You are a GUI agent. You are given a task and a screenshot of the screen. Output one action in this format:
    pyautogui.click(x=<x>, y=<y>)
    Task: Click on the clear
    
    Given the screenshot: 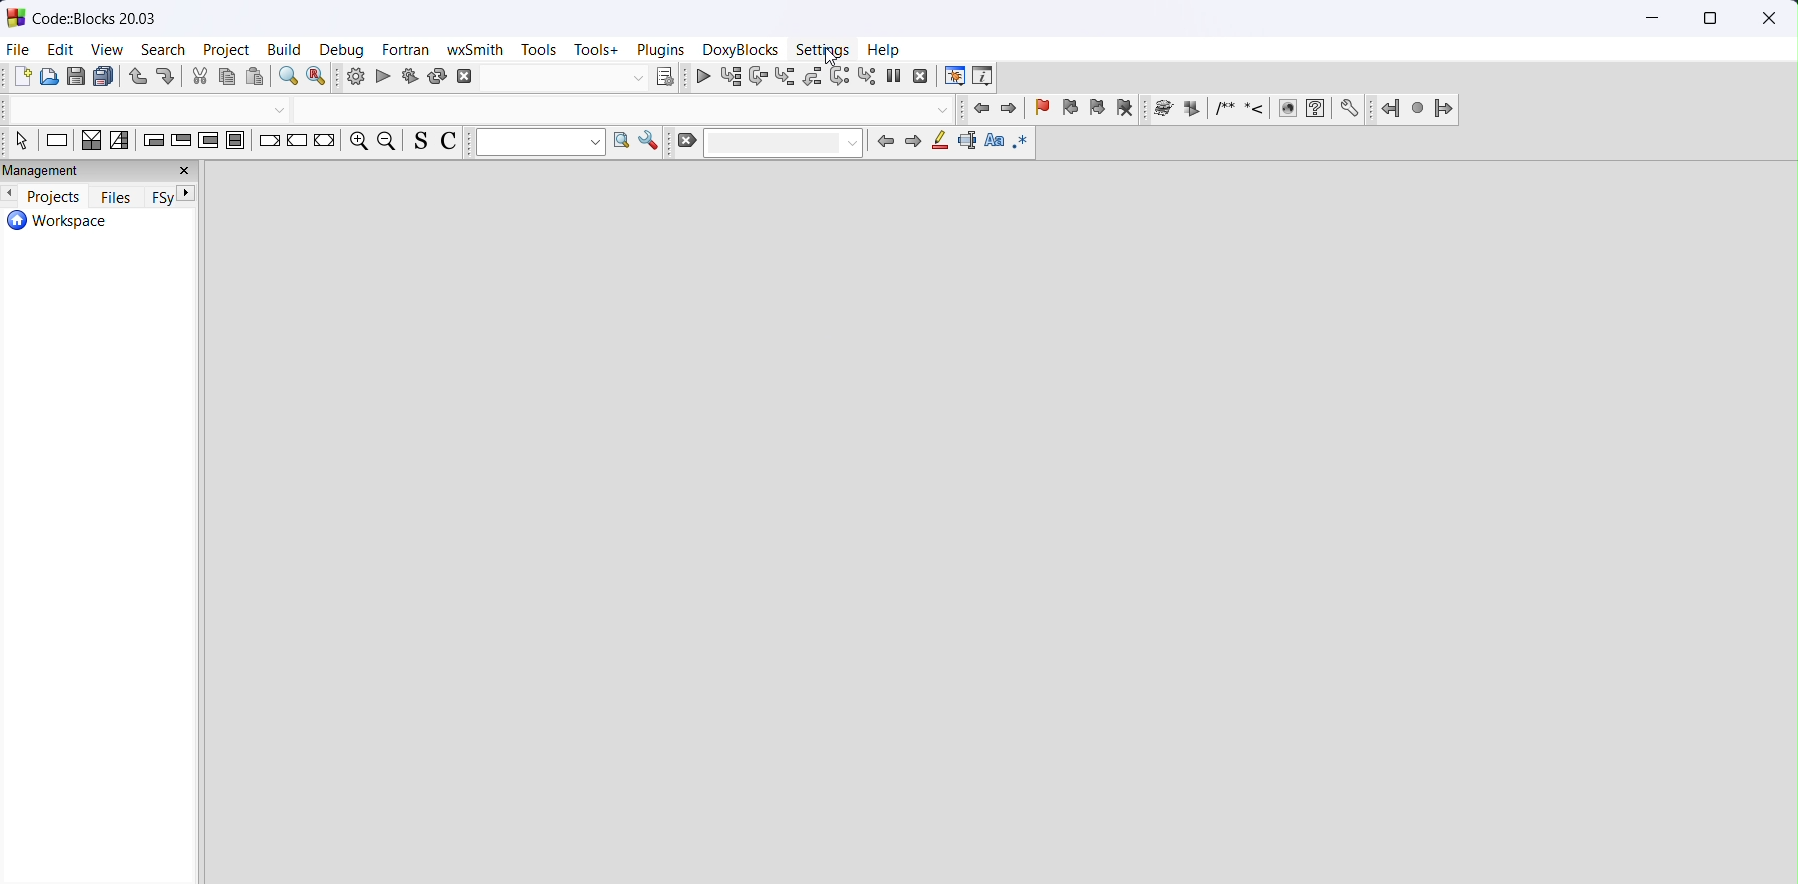 What is the action you would take?
    pyautogui.click(x=772, y=143)
    